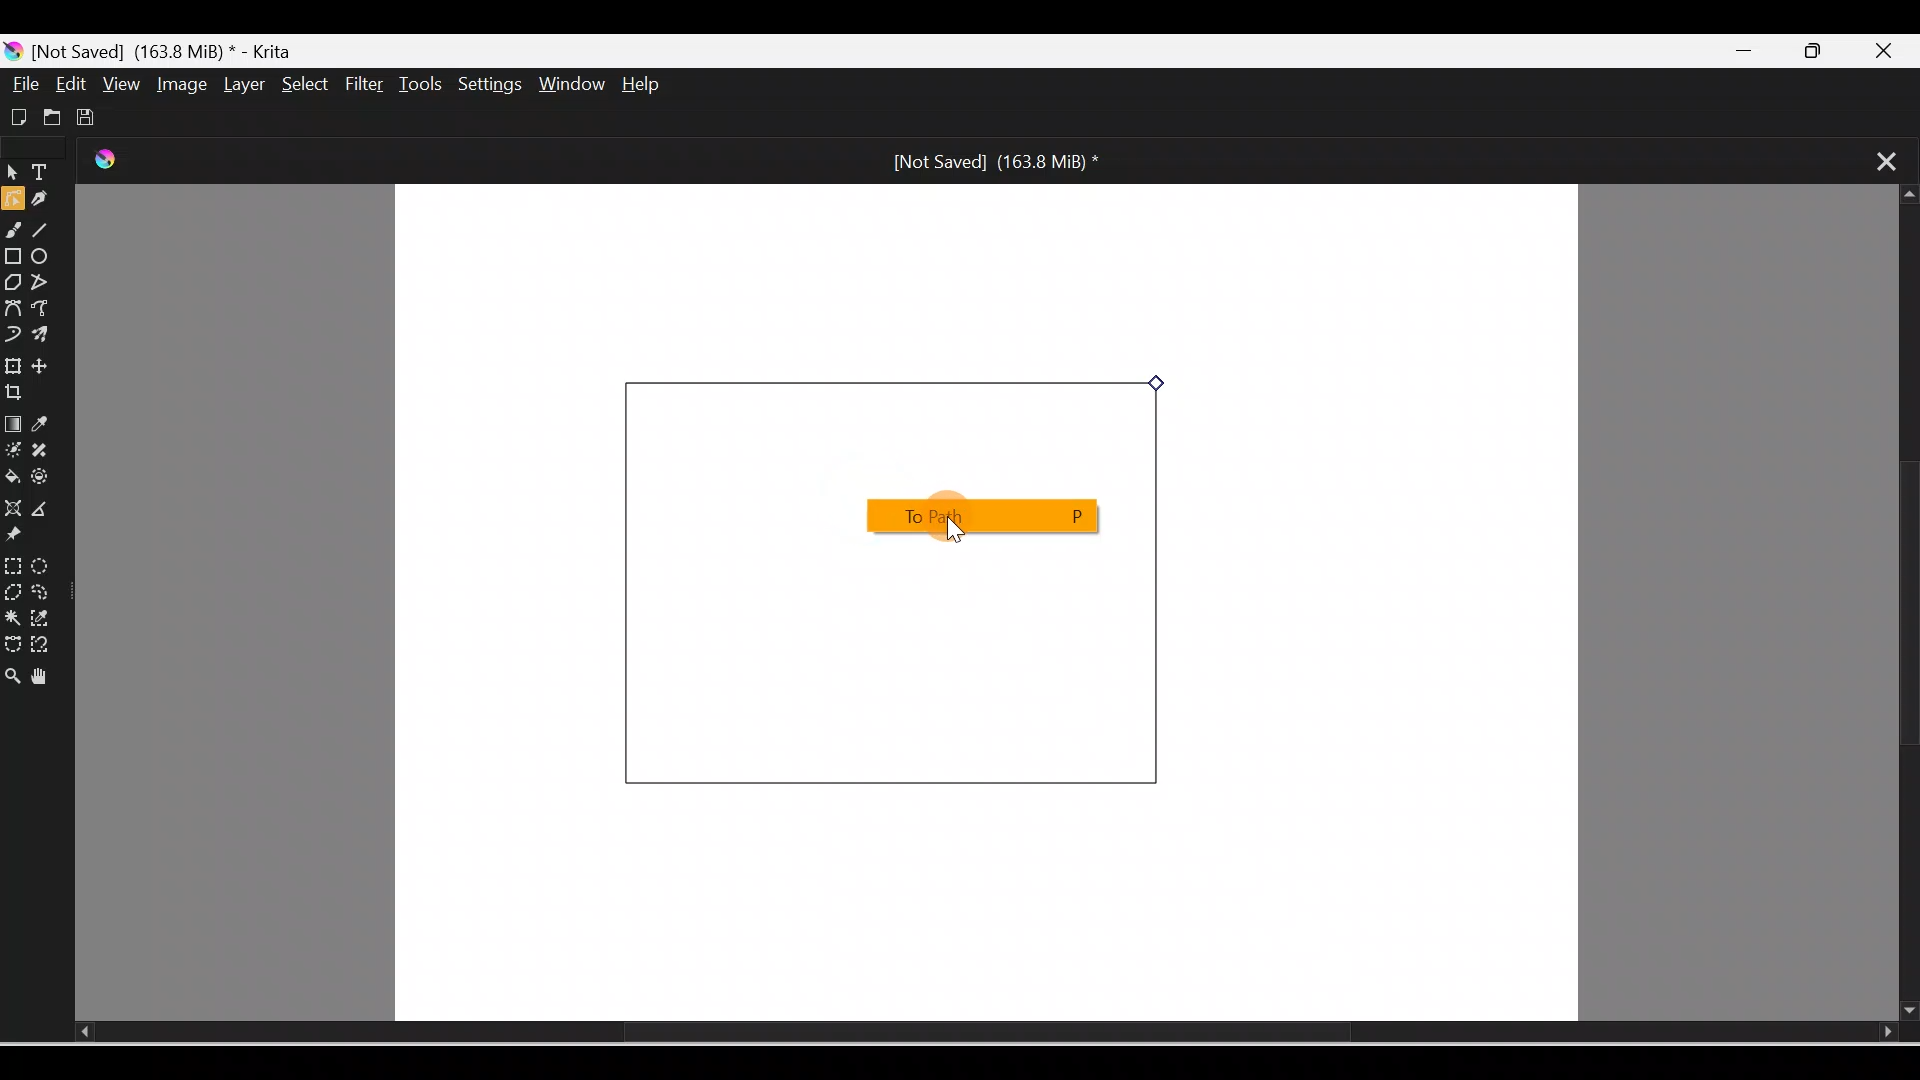 The width and height of the screenshot is (1920, 1080). Describe the element at coordinates (1748, 52) in the screenshot. I see `Minimize` at that location.